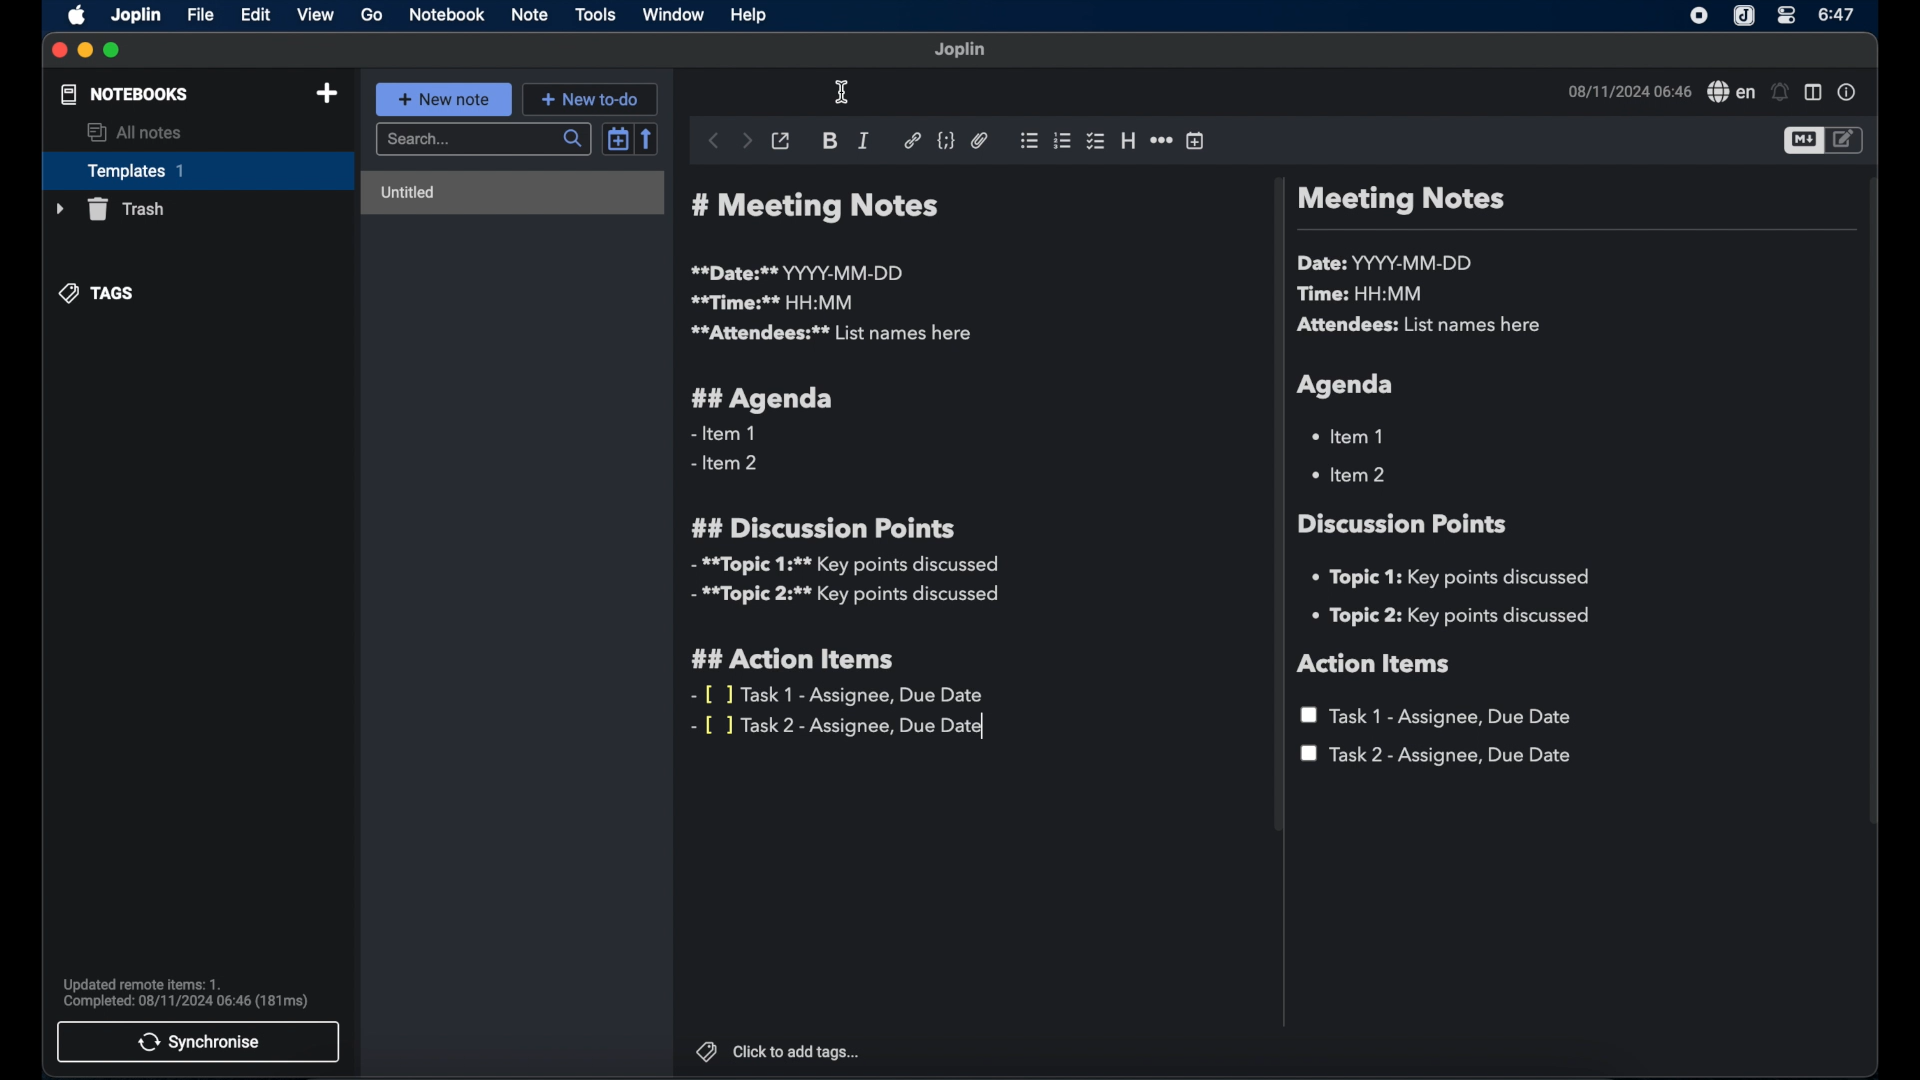 The height and width of the screenshot is (1080, 1920). What do you see at coordinates (847, 598) in the screenshot?
I see `- **topic 2:** key points discussed` at bounding box center [847, 598].